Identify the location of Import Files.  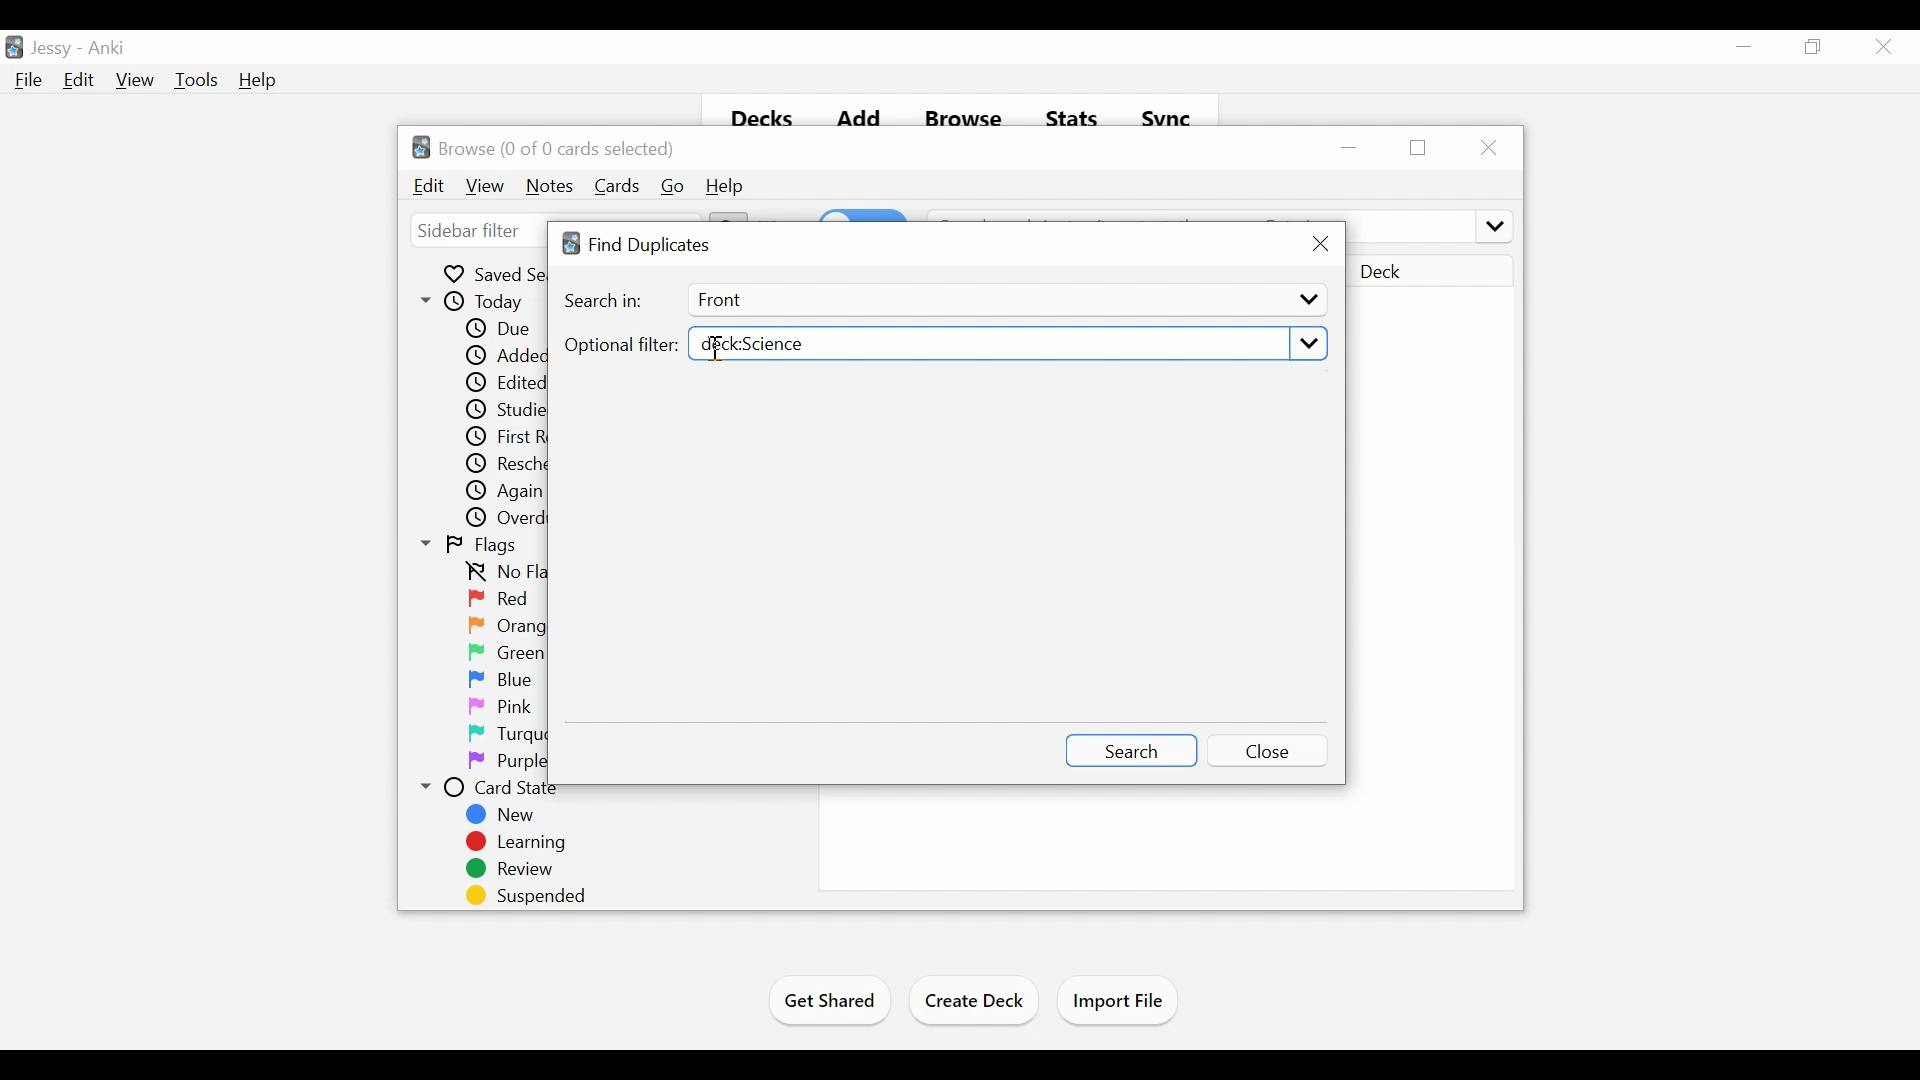
(1117, 1001).